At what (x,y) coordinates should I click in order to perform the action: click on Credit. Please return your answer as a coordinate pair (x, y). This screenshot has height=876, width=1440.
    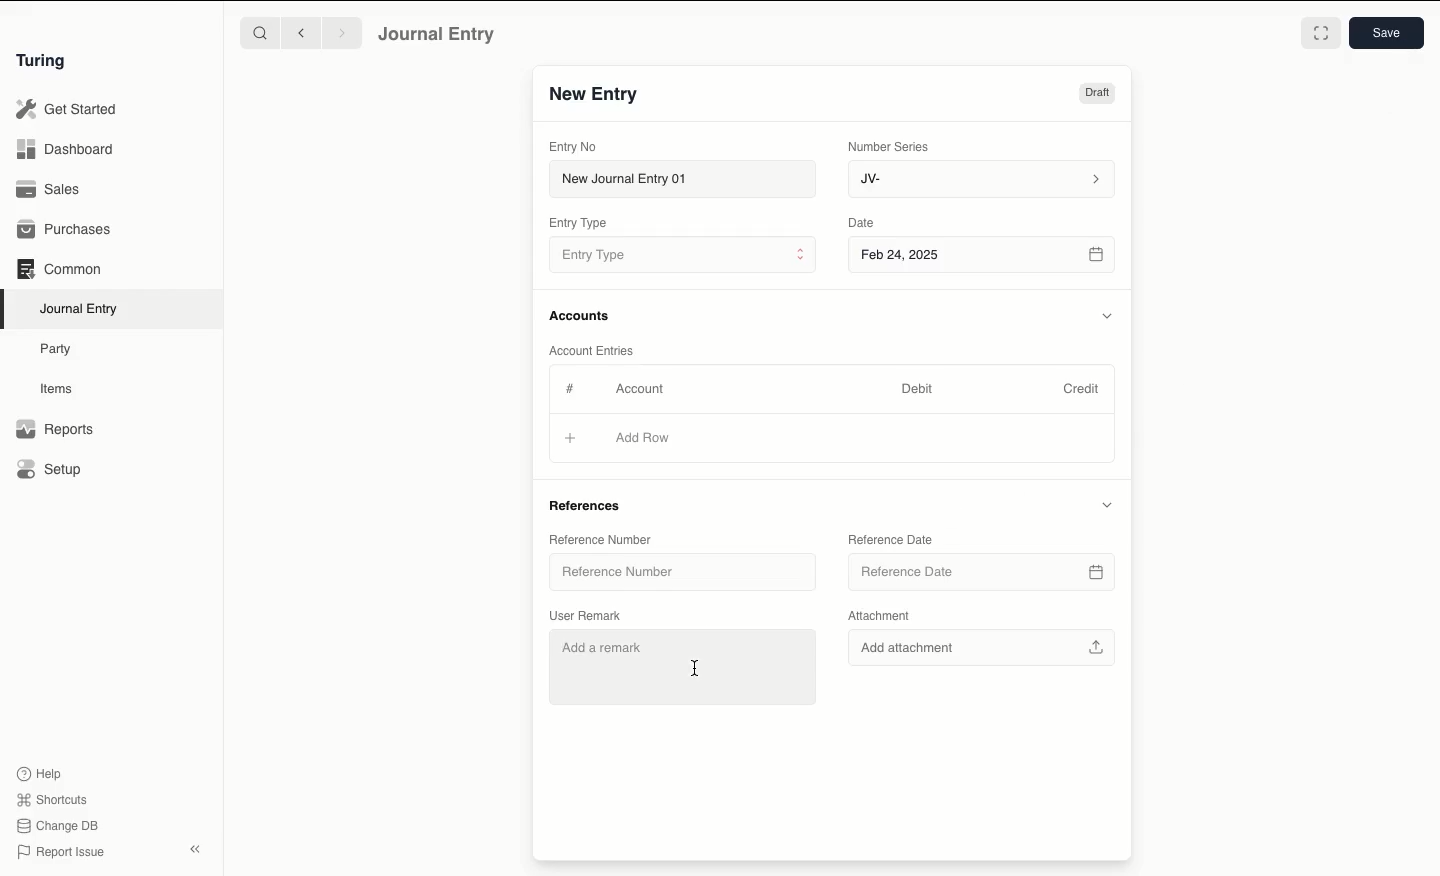
    Looking at the image, I should click on (1083, 389).